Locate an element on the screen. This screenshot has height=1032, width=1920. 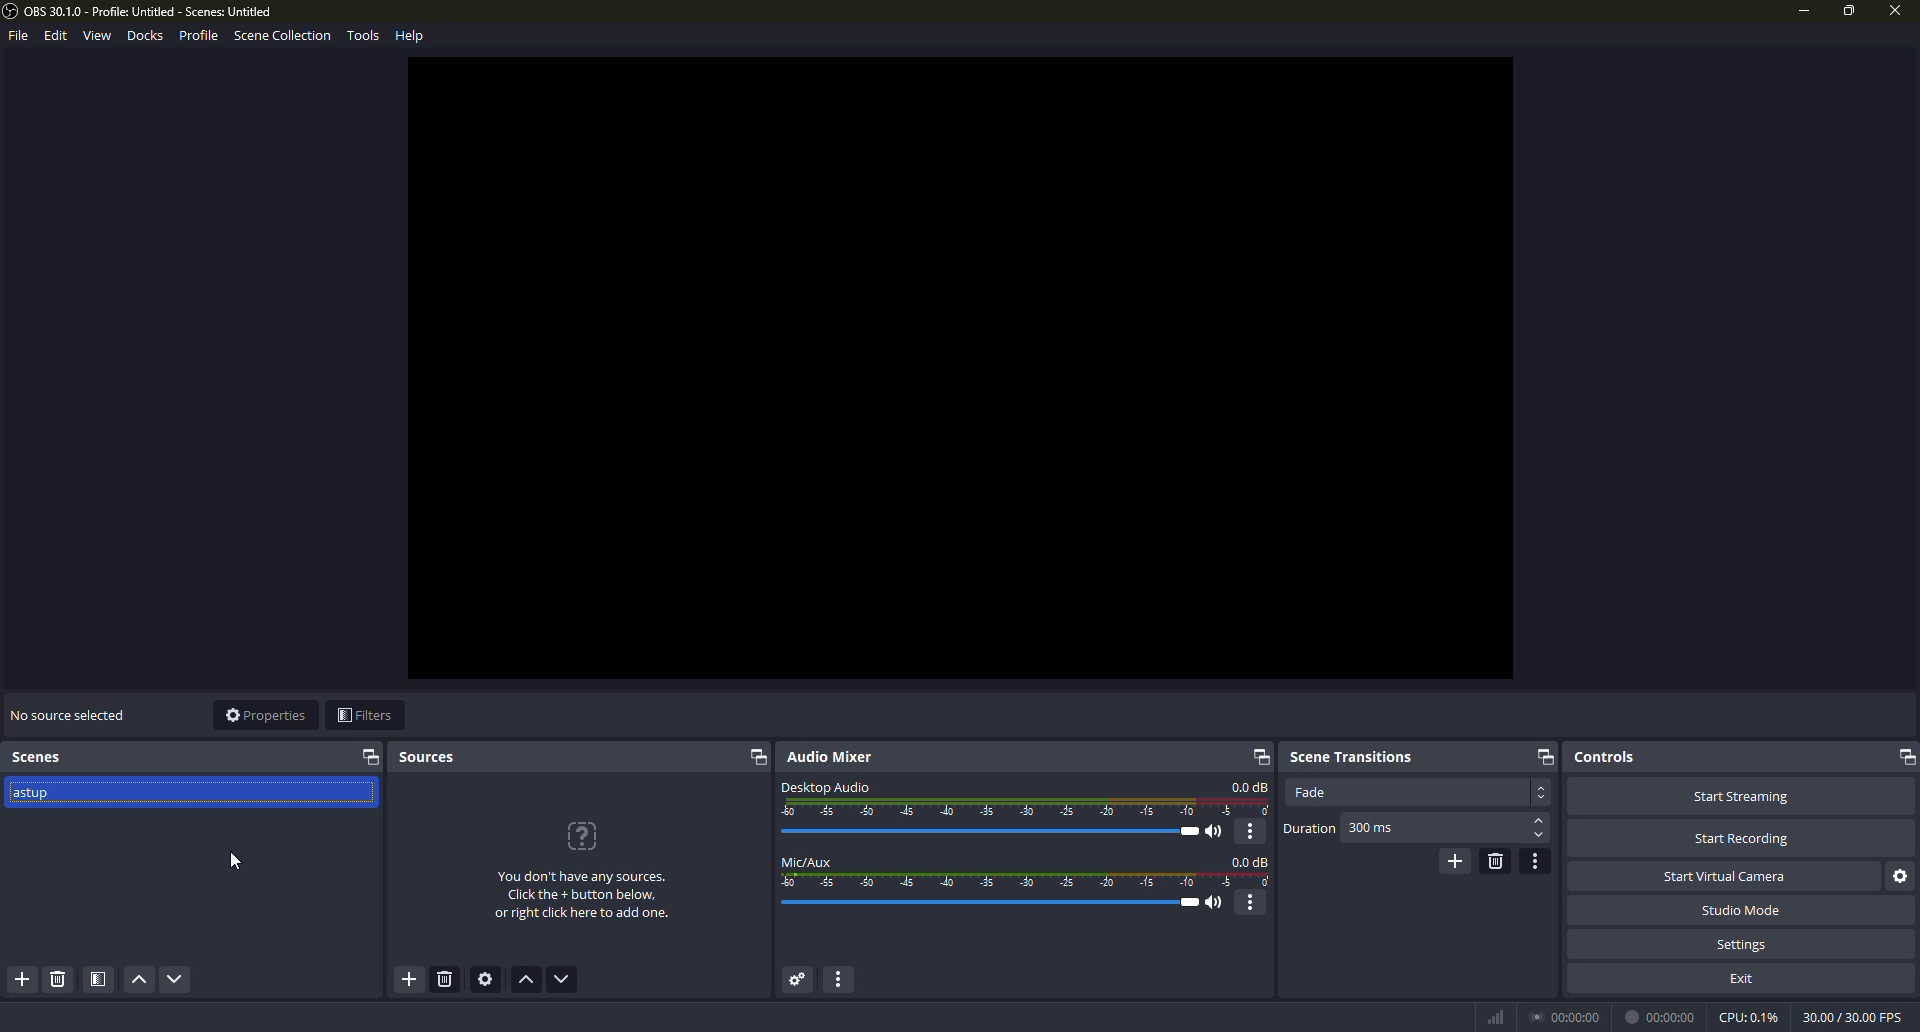
time is located at coordinates (1568, 1015).